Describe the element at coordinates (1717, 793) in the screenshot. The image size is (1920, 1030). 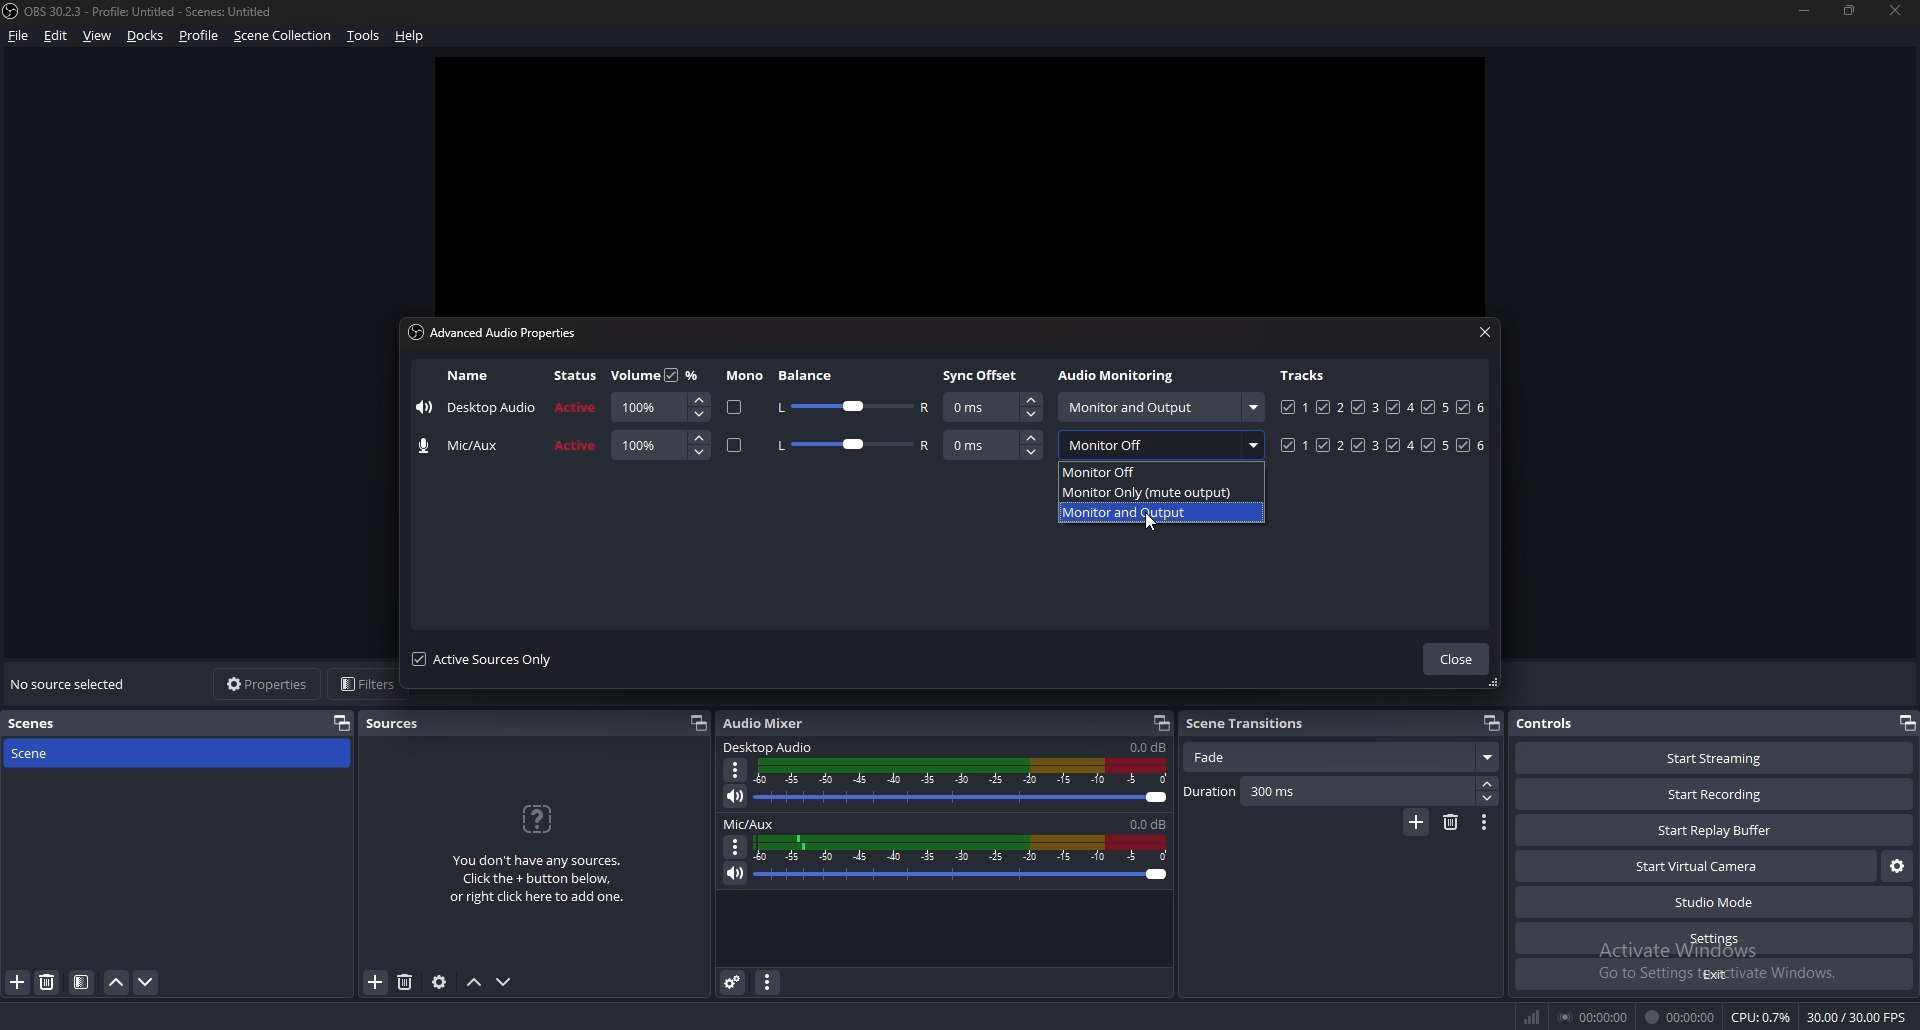
I see `start recording` at that location.